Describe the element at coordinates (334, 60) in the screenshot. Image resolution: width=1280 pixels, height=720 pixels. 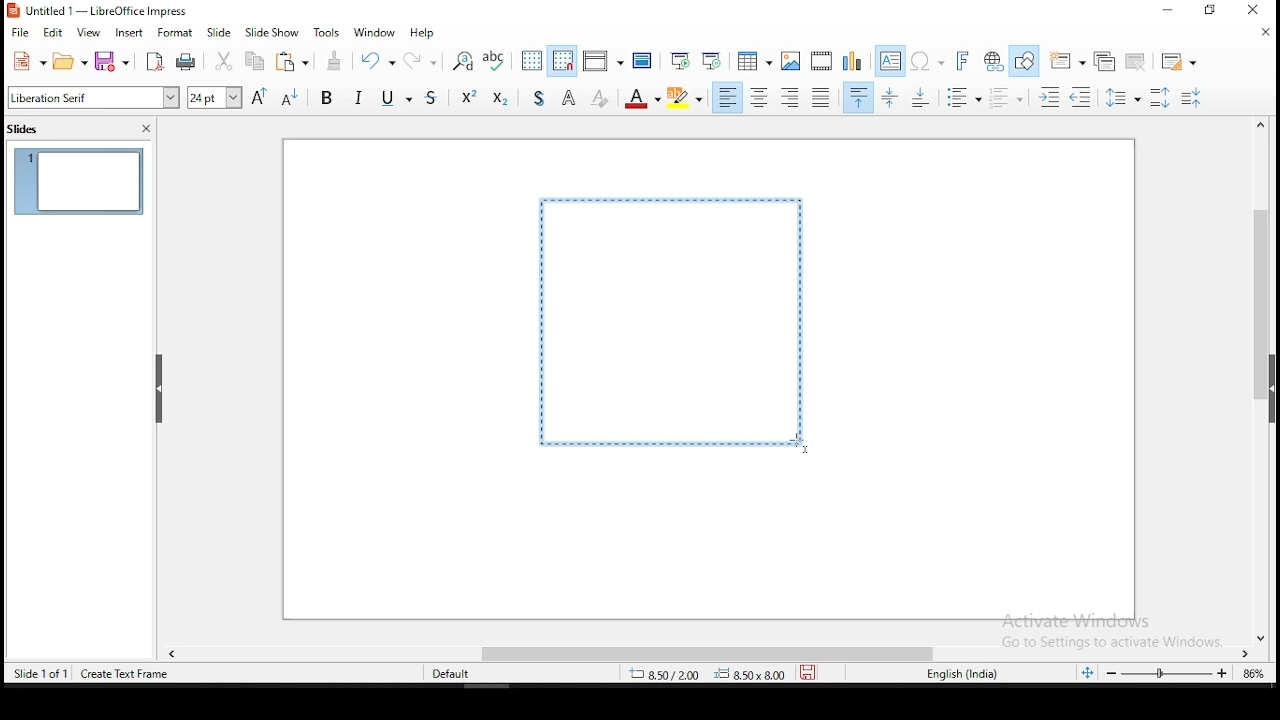
I see `clone formatting` at that location.